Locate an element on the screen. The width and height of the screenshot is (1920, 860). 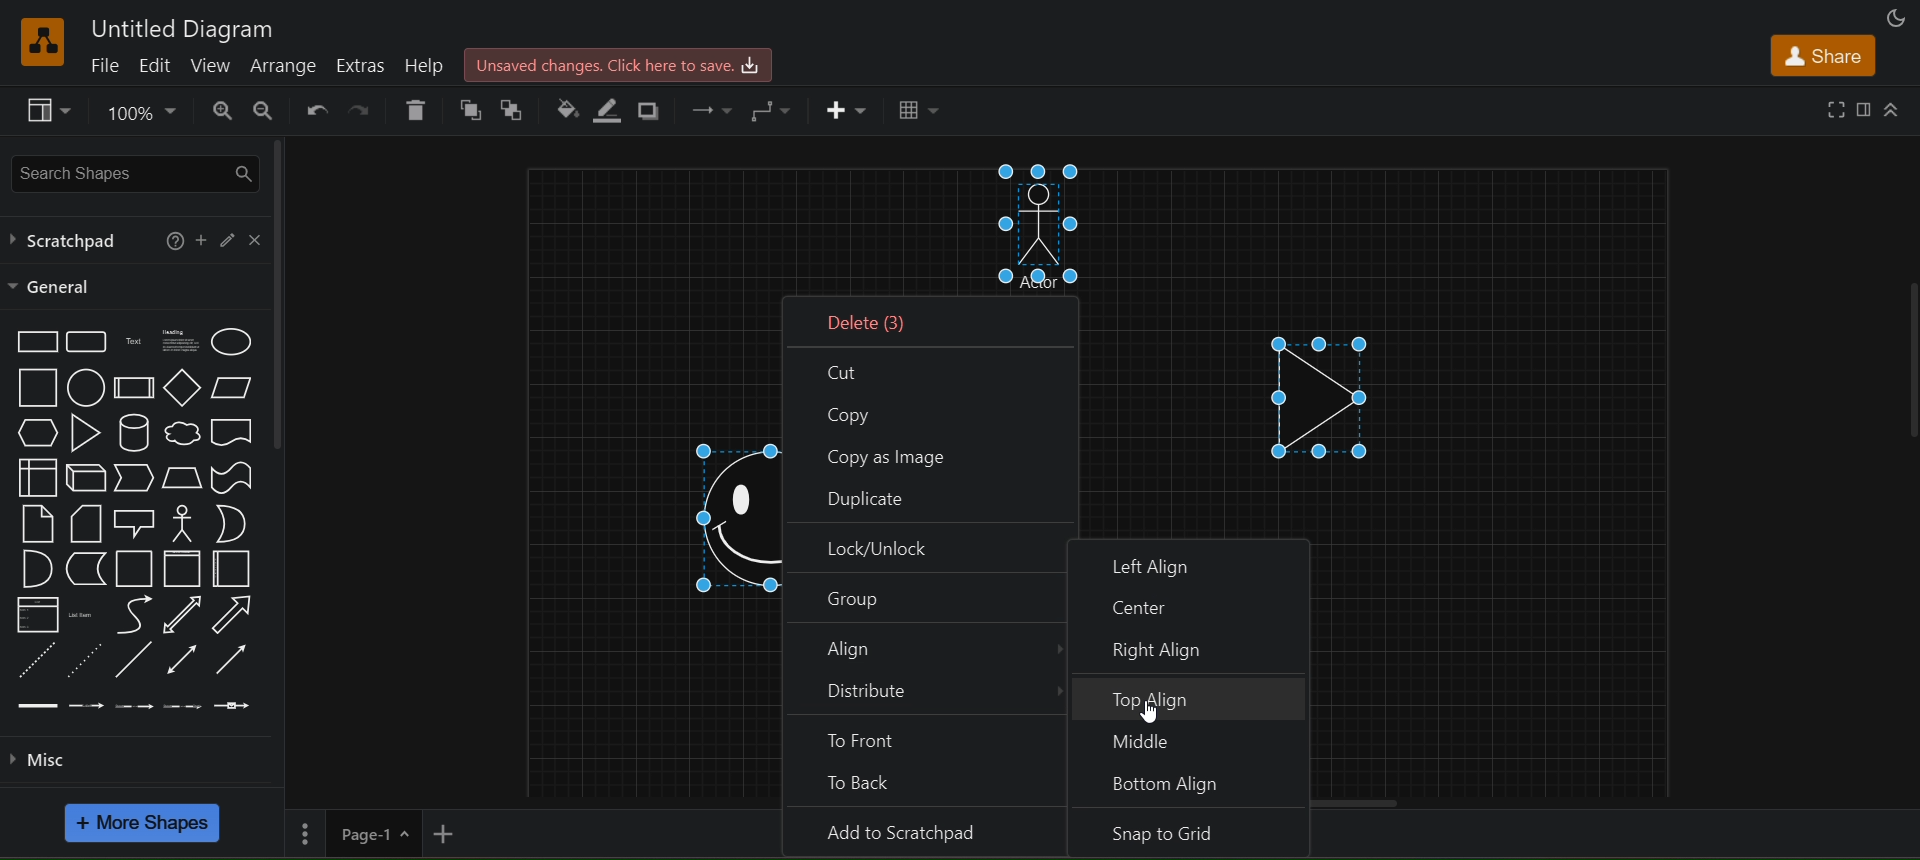
goup is located at coordinates (926, 598).